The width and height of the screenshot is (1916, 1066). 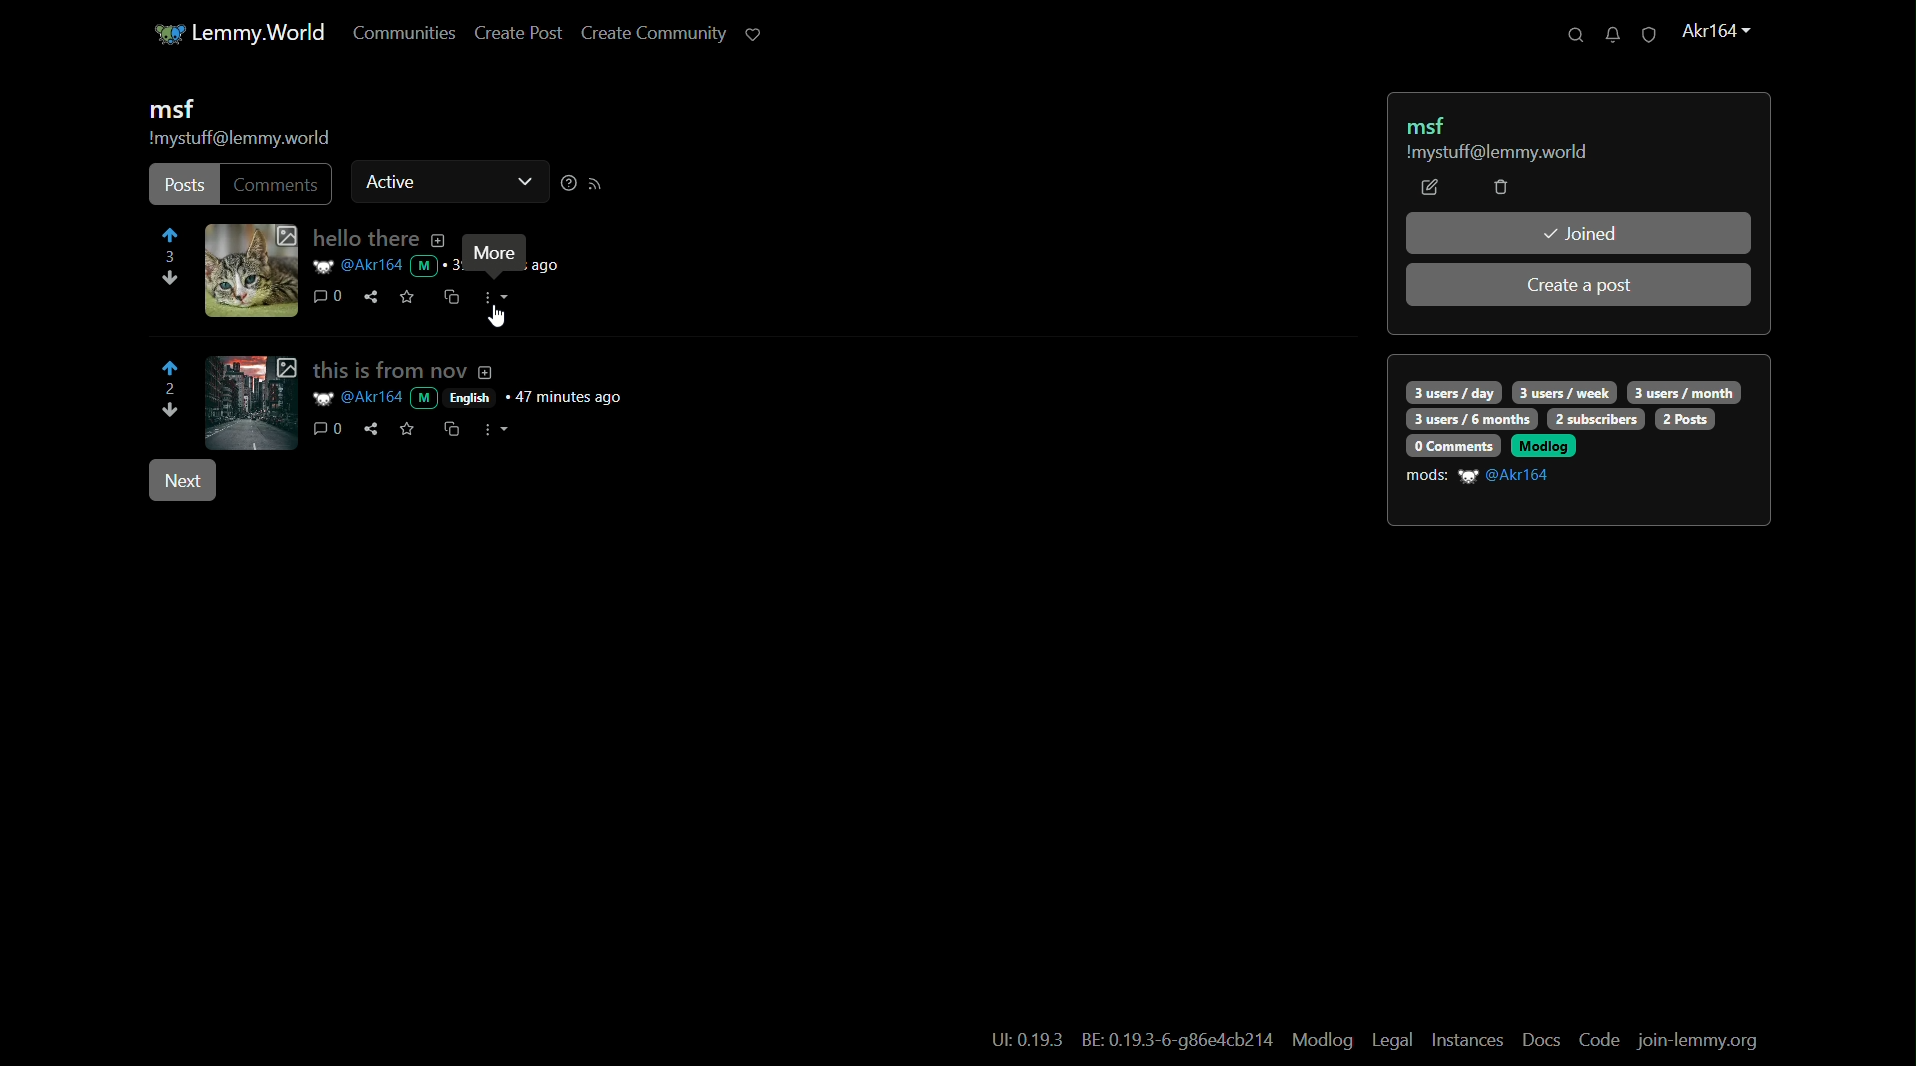 What do you see at coordinates (596, 184) in the screenshot?
I see `rss` at bounding box center [596, 184].